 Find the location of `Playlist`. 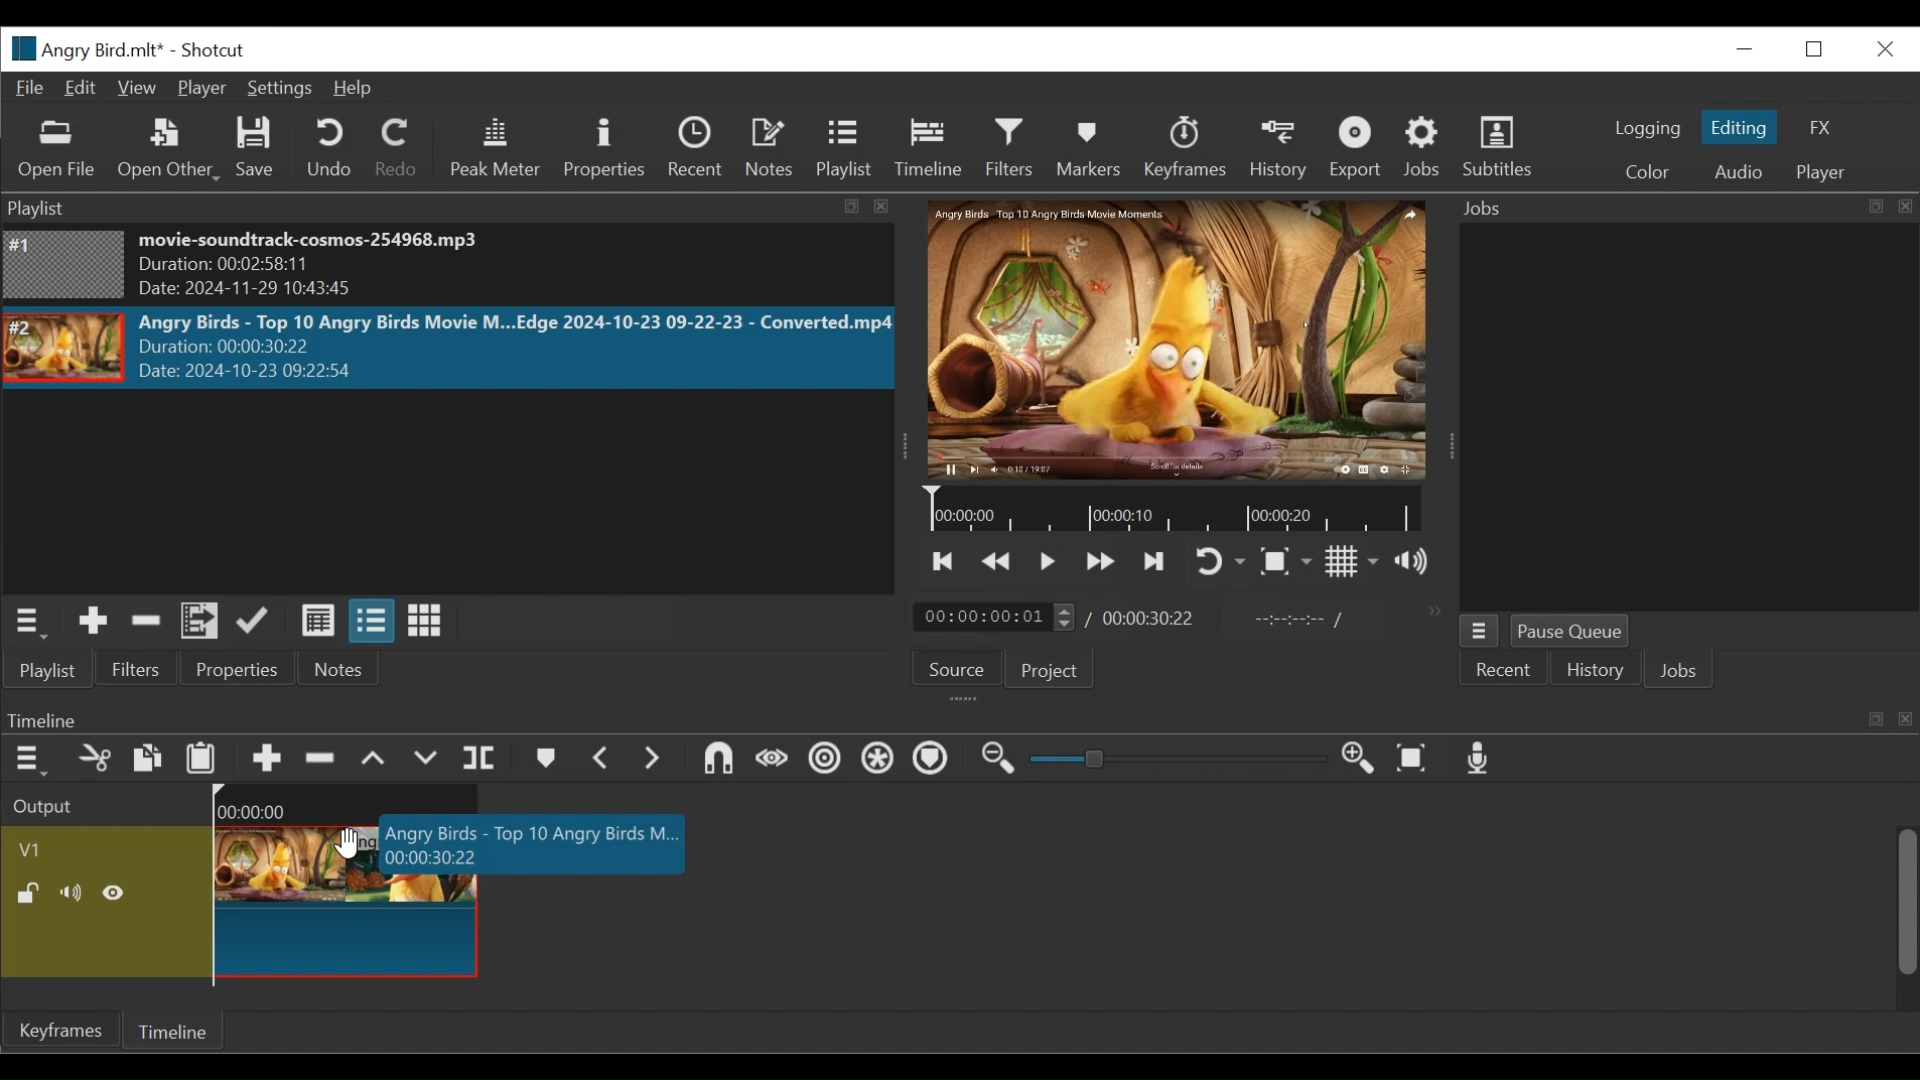

Playlist is located at coordinates (844, 150).